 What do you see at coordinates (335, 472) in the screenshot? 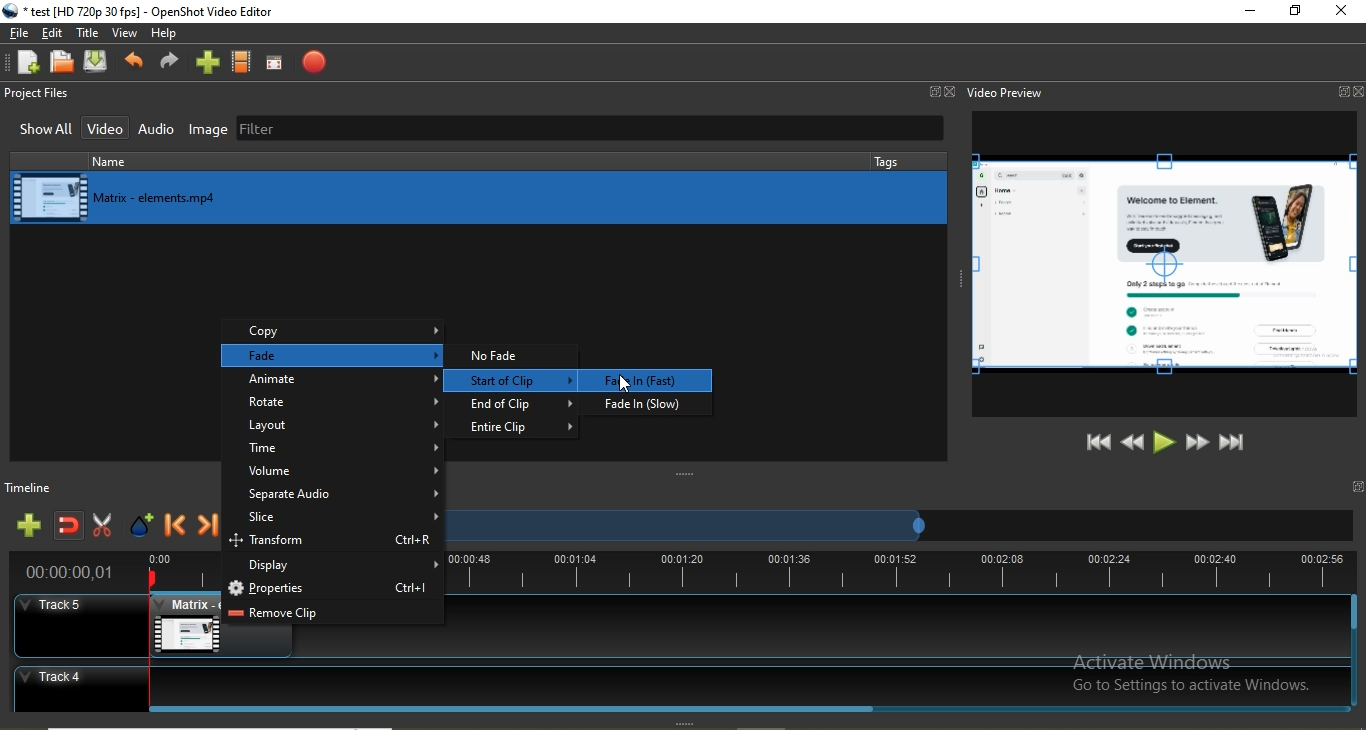
I see `volume` at bounding box center [335, 472].